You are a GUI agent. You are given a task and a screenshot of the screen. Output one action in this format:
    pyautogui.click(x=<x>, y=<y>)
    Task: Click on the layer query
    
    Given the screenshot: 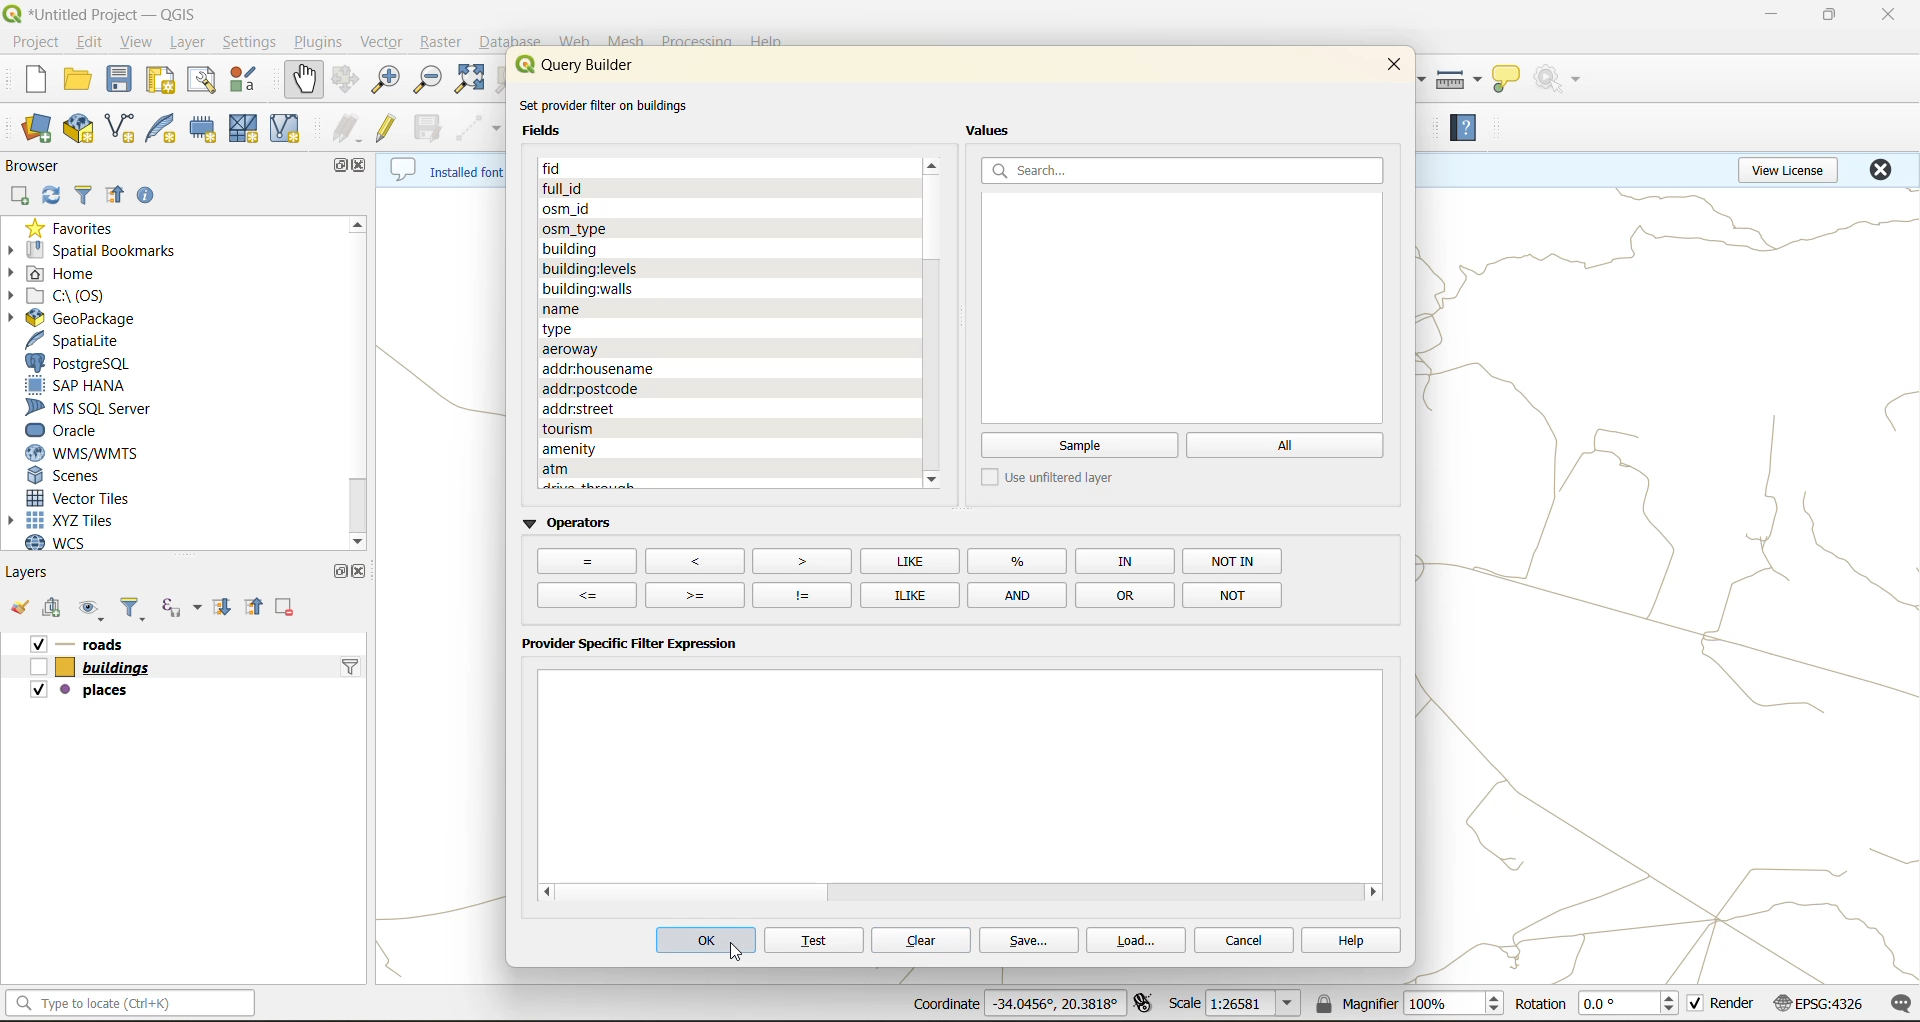 What is the action you would take?
    pyautogui.click(x=348, y=672)
    